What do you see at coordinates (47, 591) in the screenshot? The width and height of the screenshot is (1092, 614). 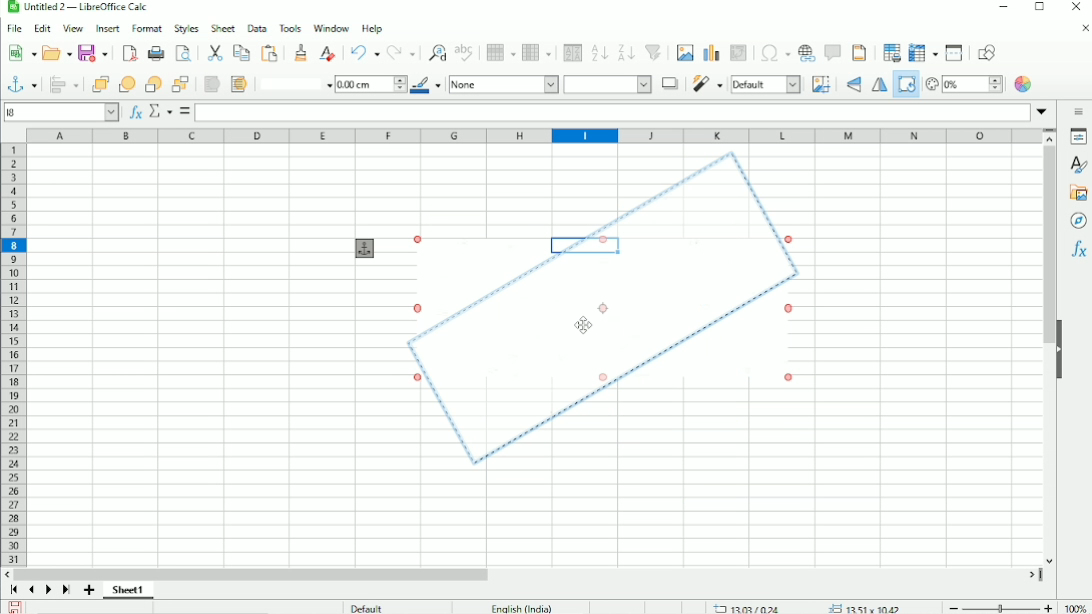 I see `Scroll to next sheet` at bounding box center [47, 591].